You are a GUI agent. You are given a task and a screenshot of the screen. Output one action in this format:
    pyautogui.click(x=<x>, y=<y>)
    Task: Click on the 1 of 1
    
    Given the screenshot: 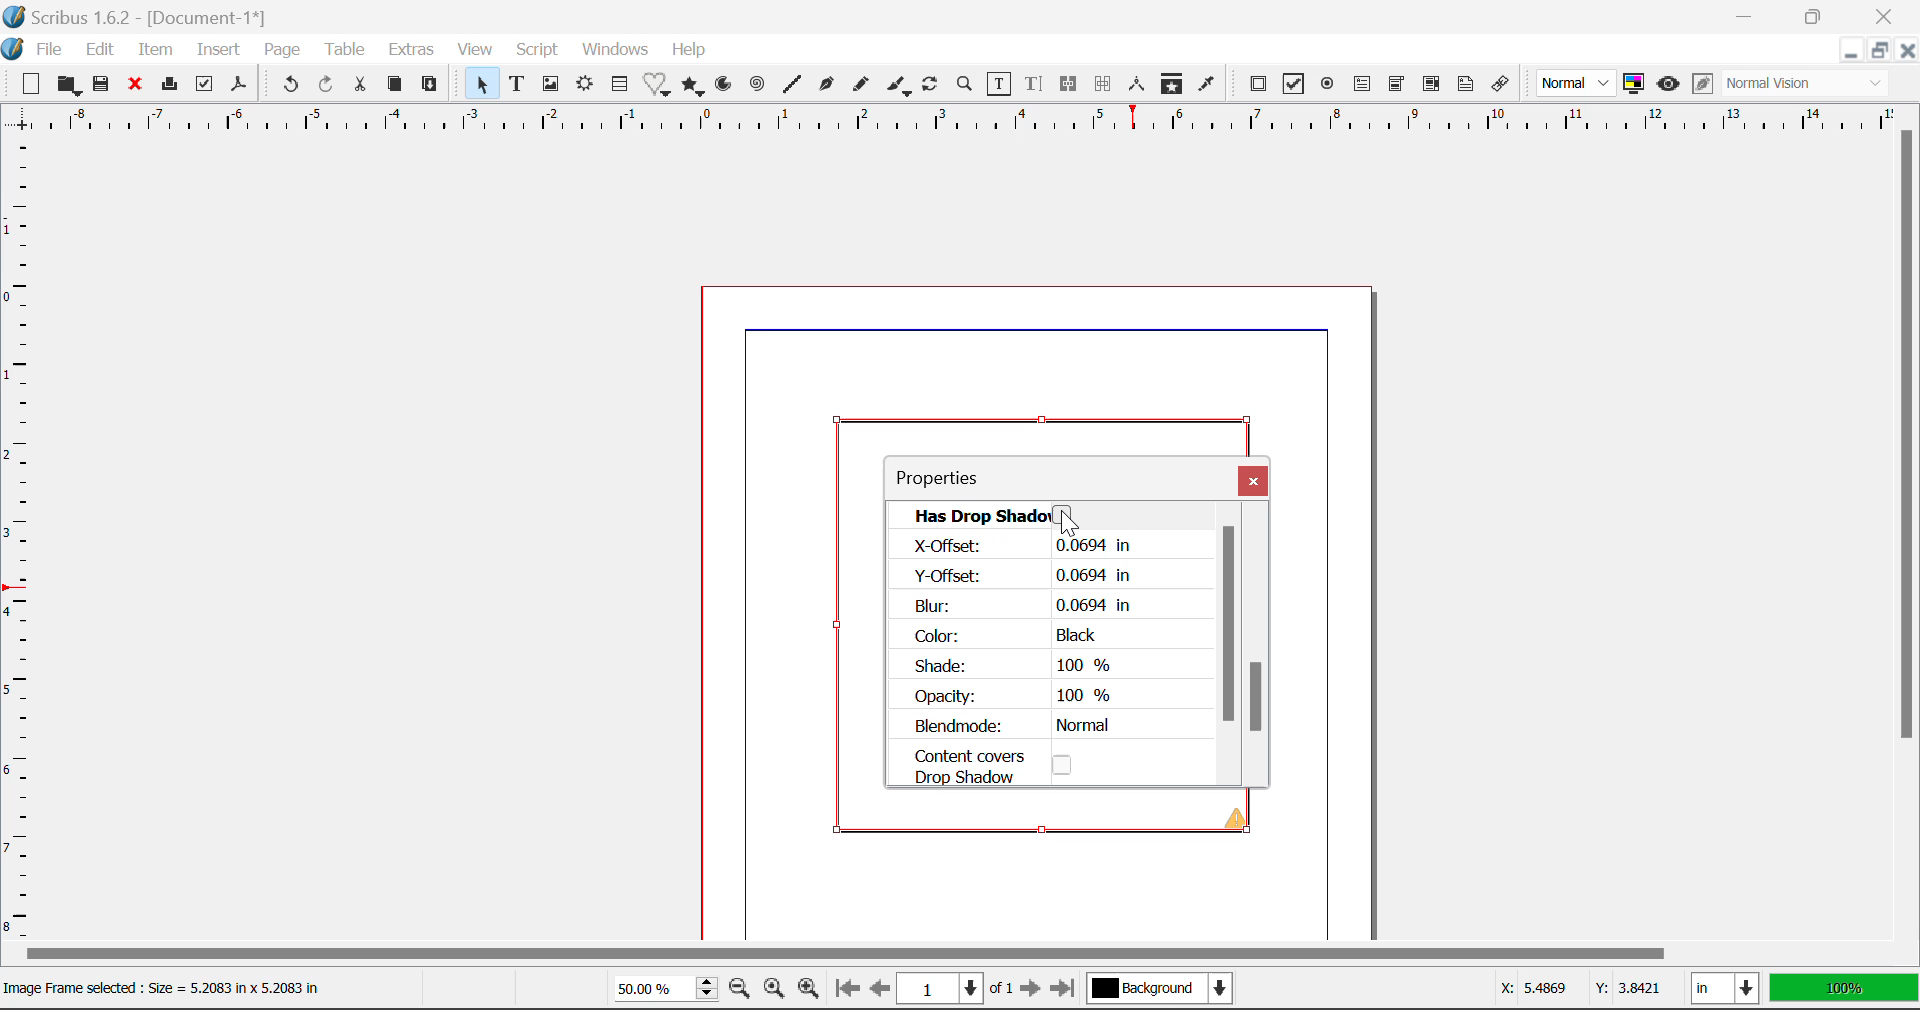 What is the action you would take?
    pyautogui.click(x=954, y=989)
    